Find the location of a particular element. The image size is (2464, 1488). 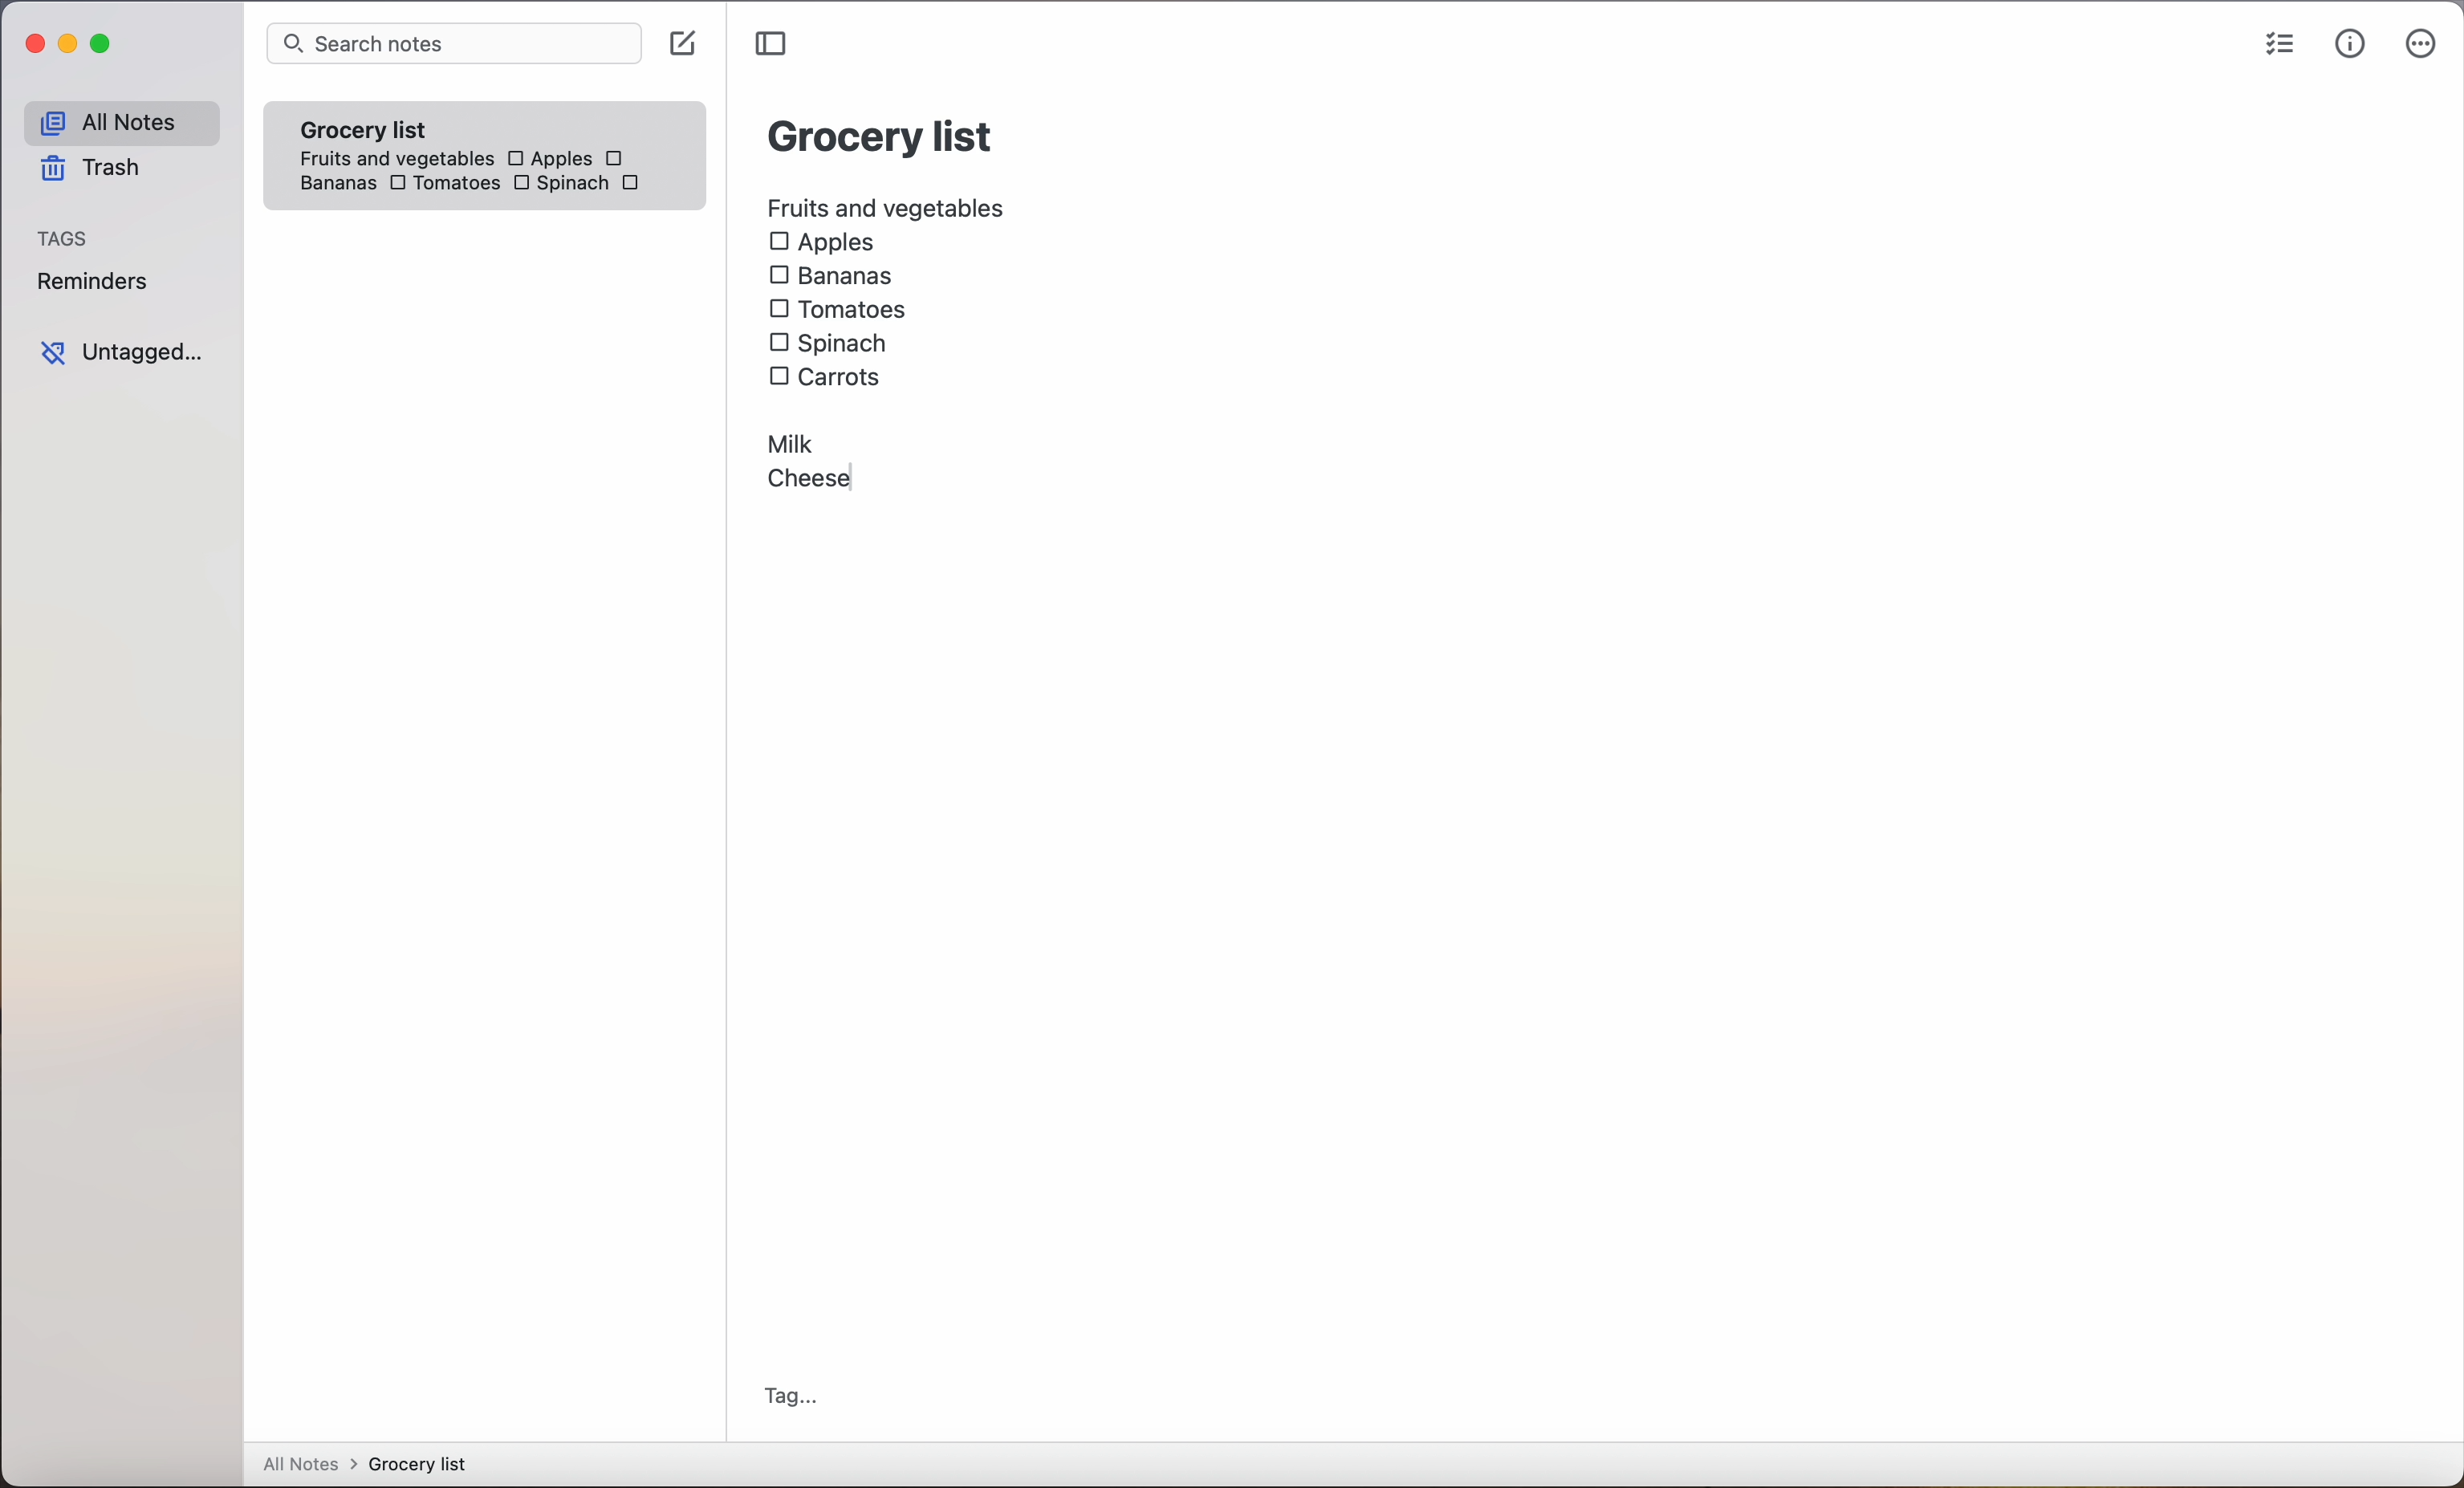

grocery list is located at coordinates (882, 133).